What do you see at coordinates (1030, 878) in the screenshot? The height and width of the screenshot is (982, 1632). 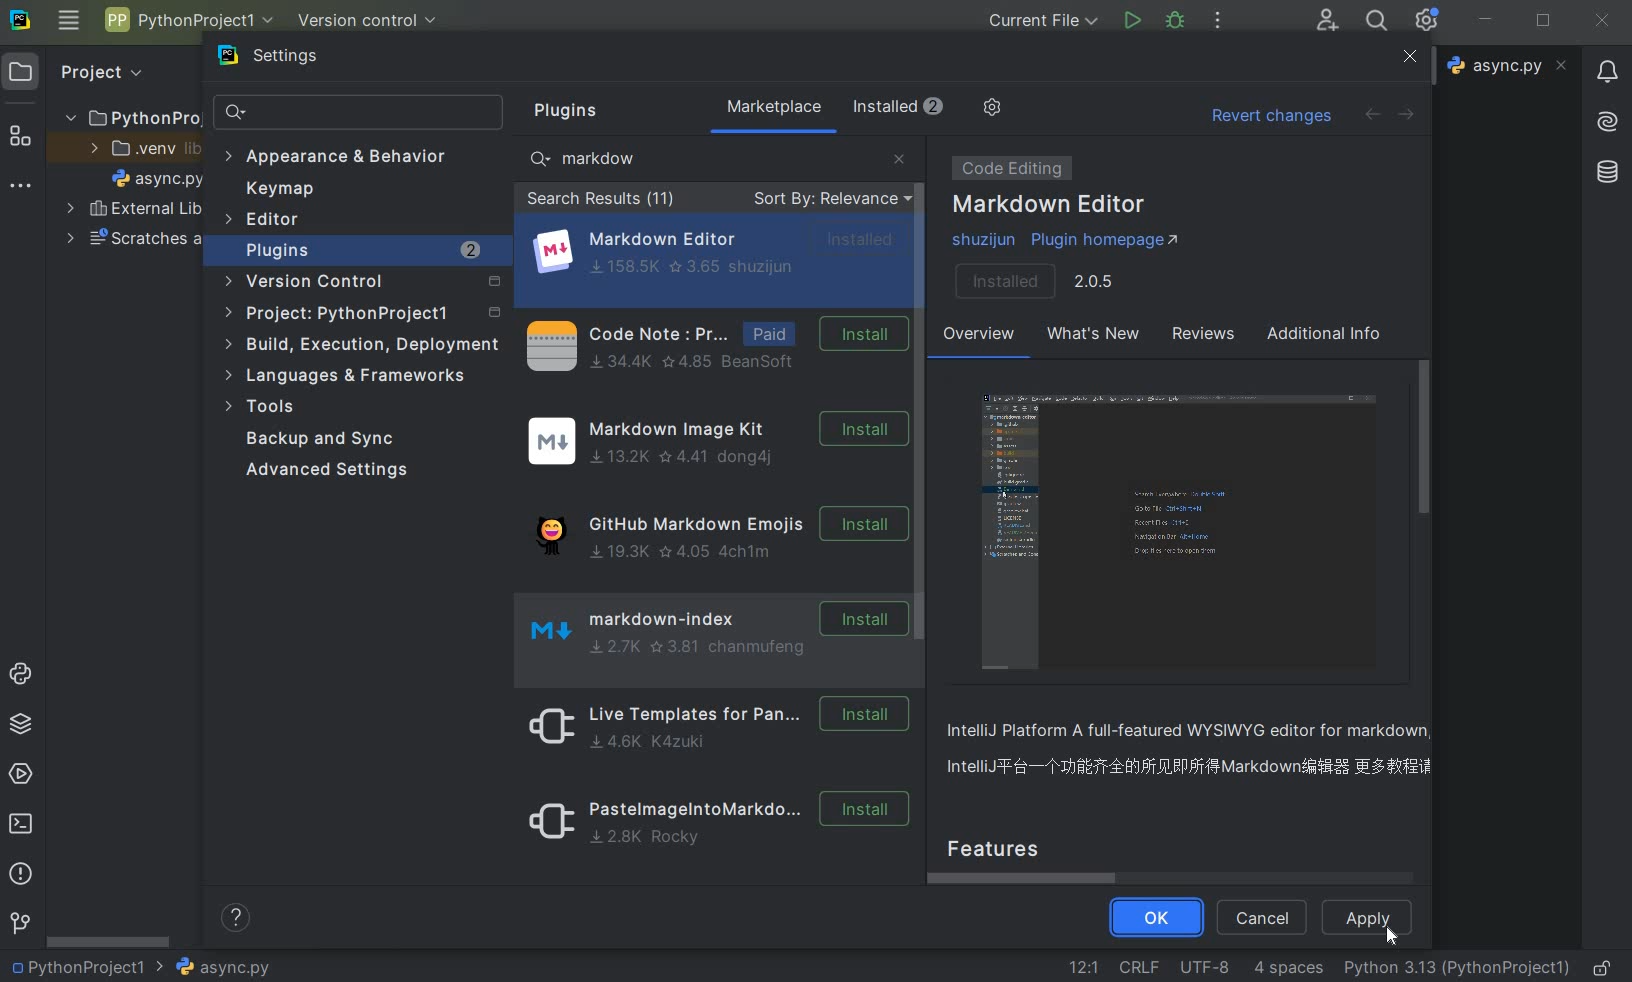 I see `scrollbar` at bounding box center [1030, 878].